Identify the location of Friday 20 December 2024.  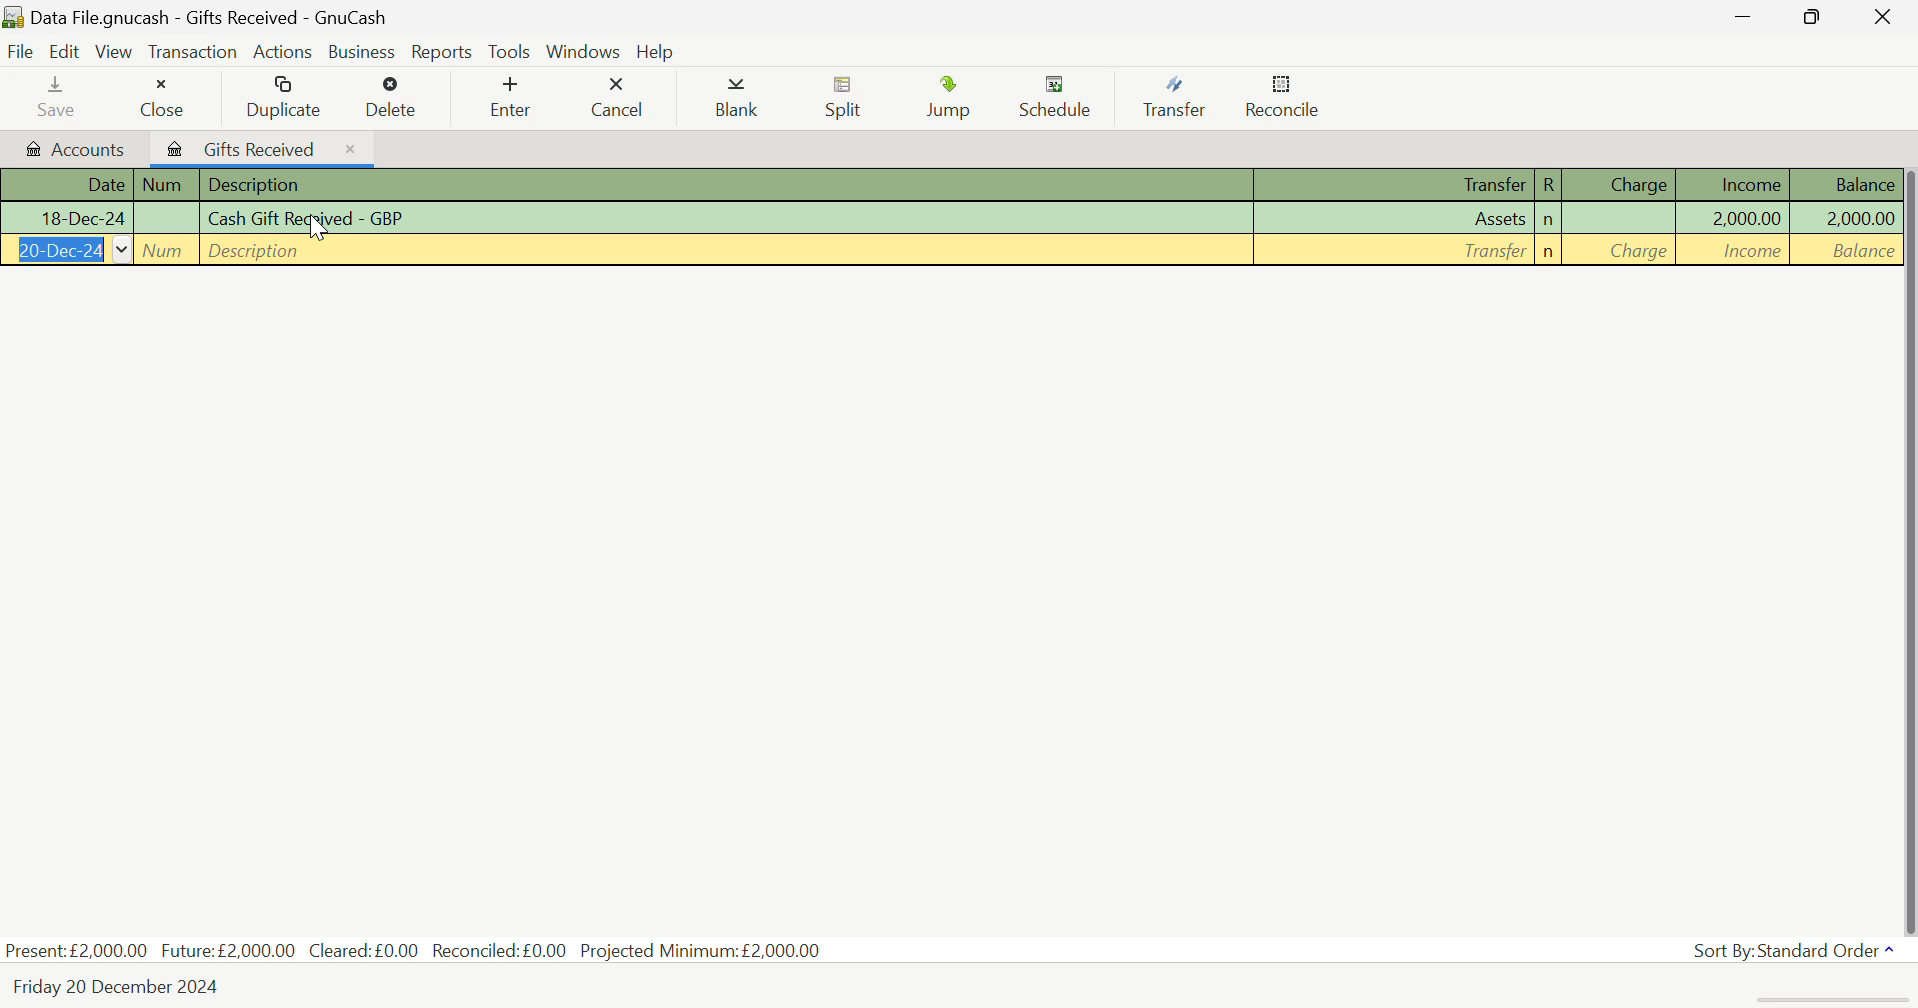
(126, 987).